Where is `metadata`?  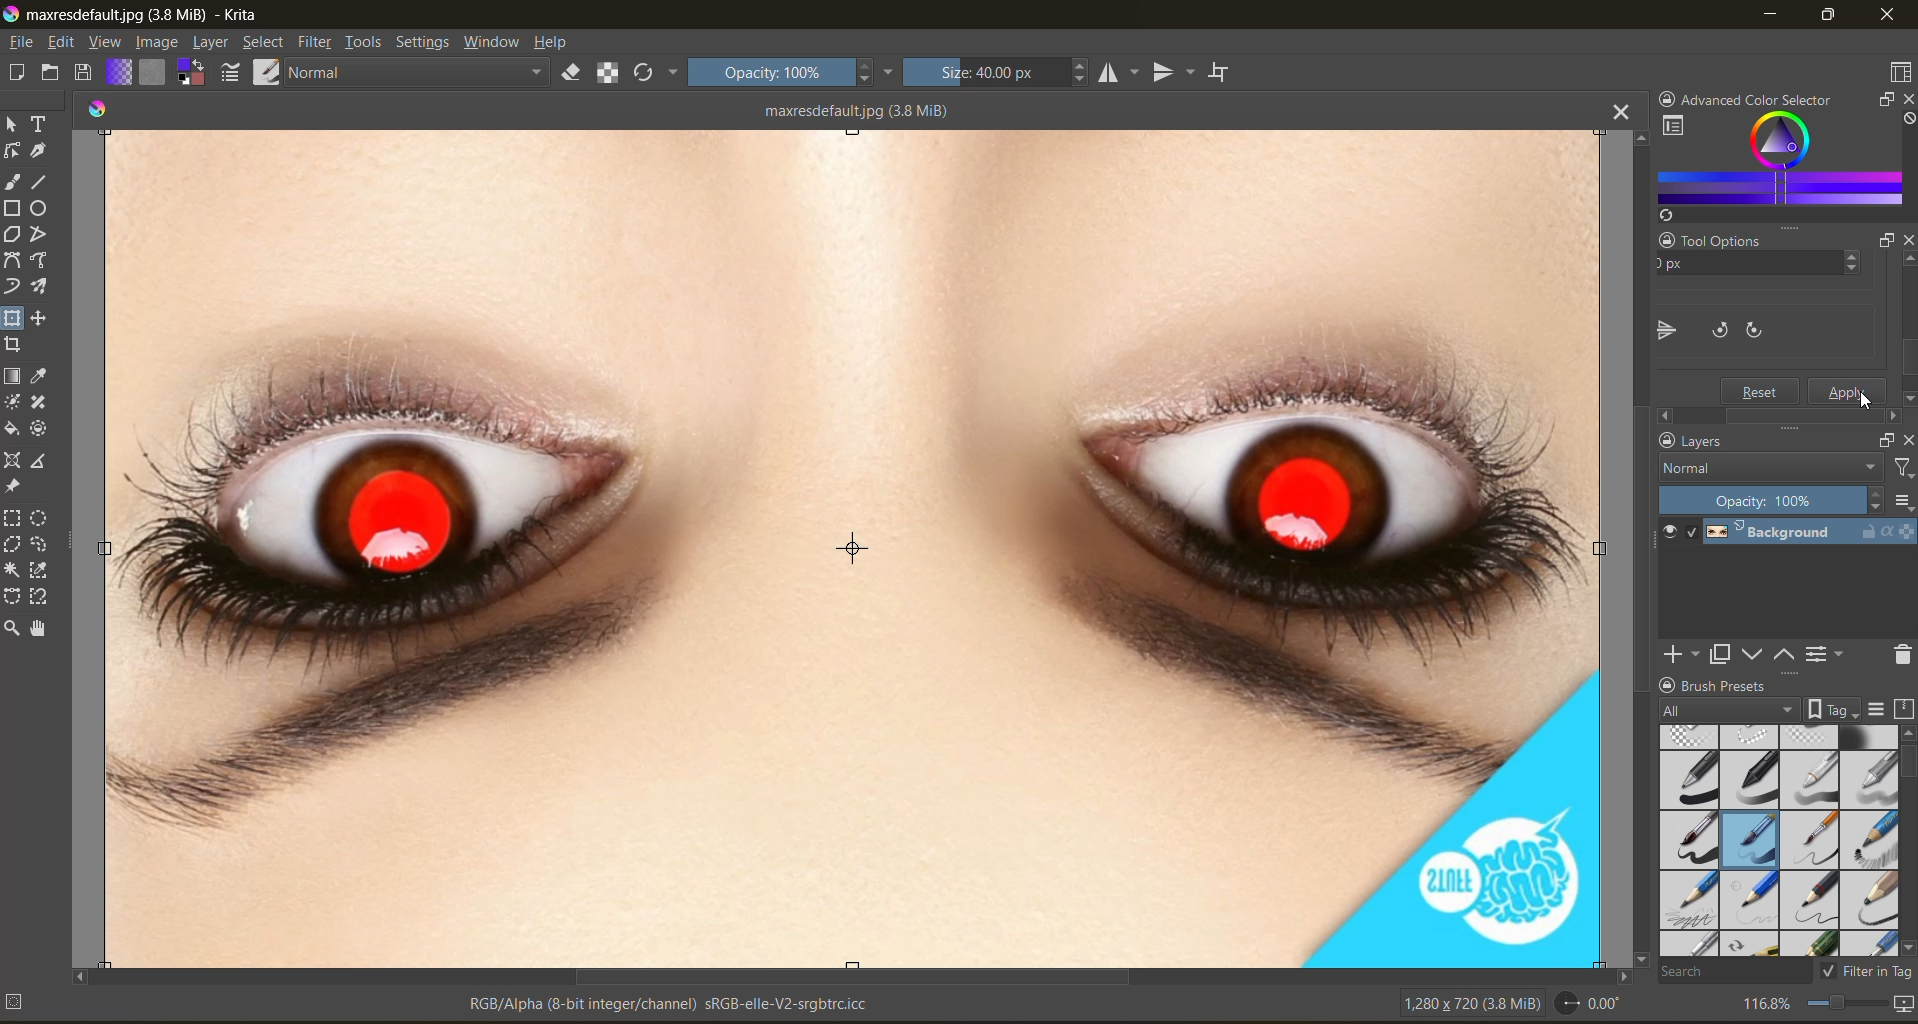
metadata is located at coordinates (442, 1006).